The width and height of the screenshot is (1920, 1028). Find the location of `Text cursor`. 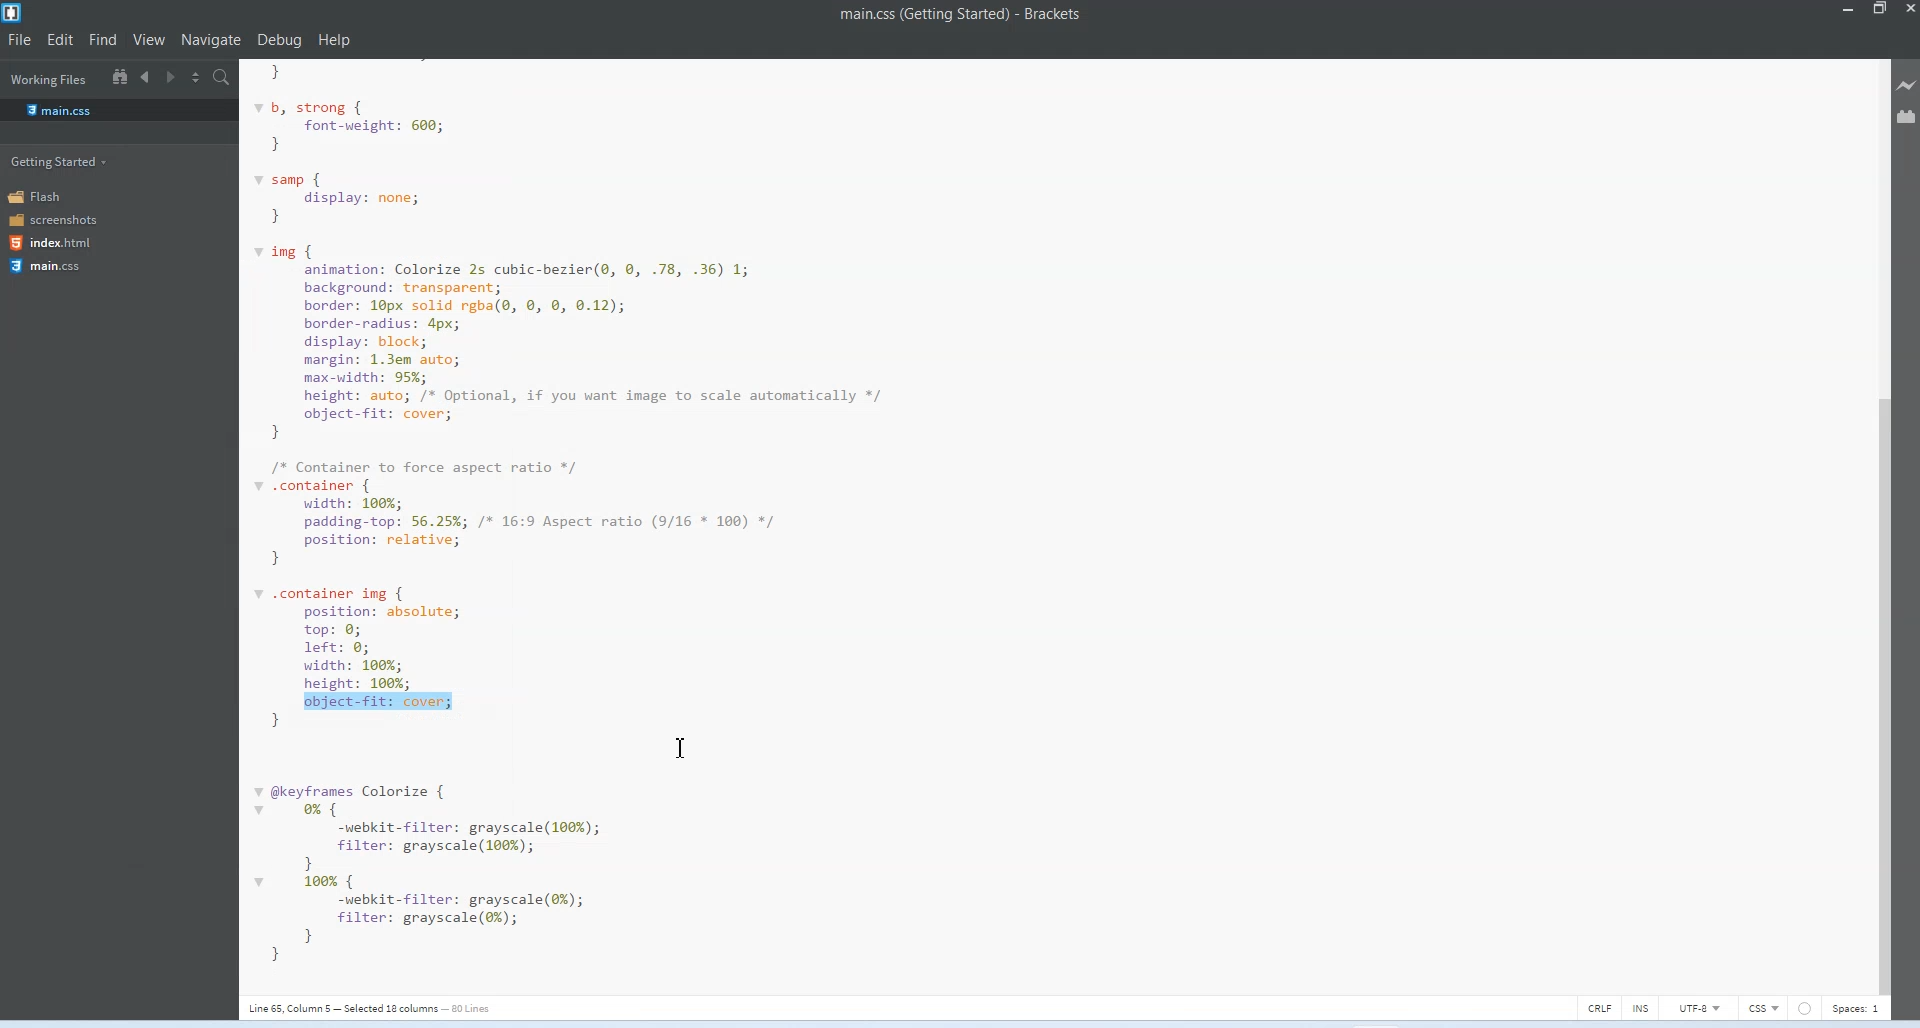

Text cursor is located at coordinates (679, 747).